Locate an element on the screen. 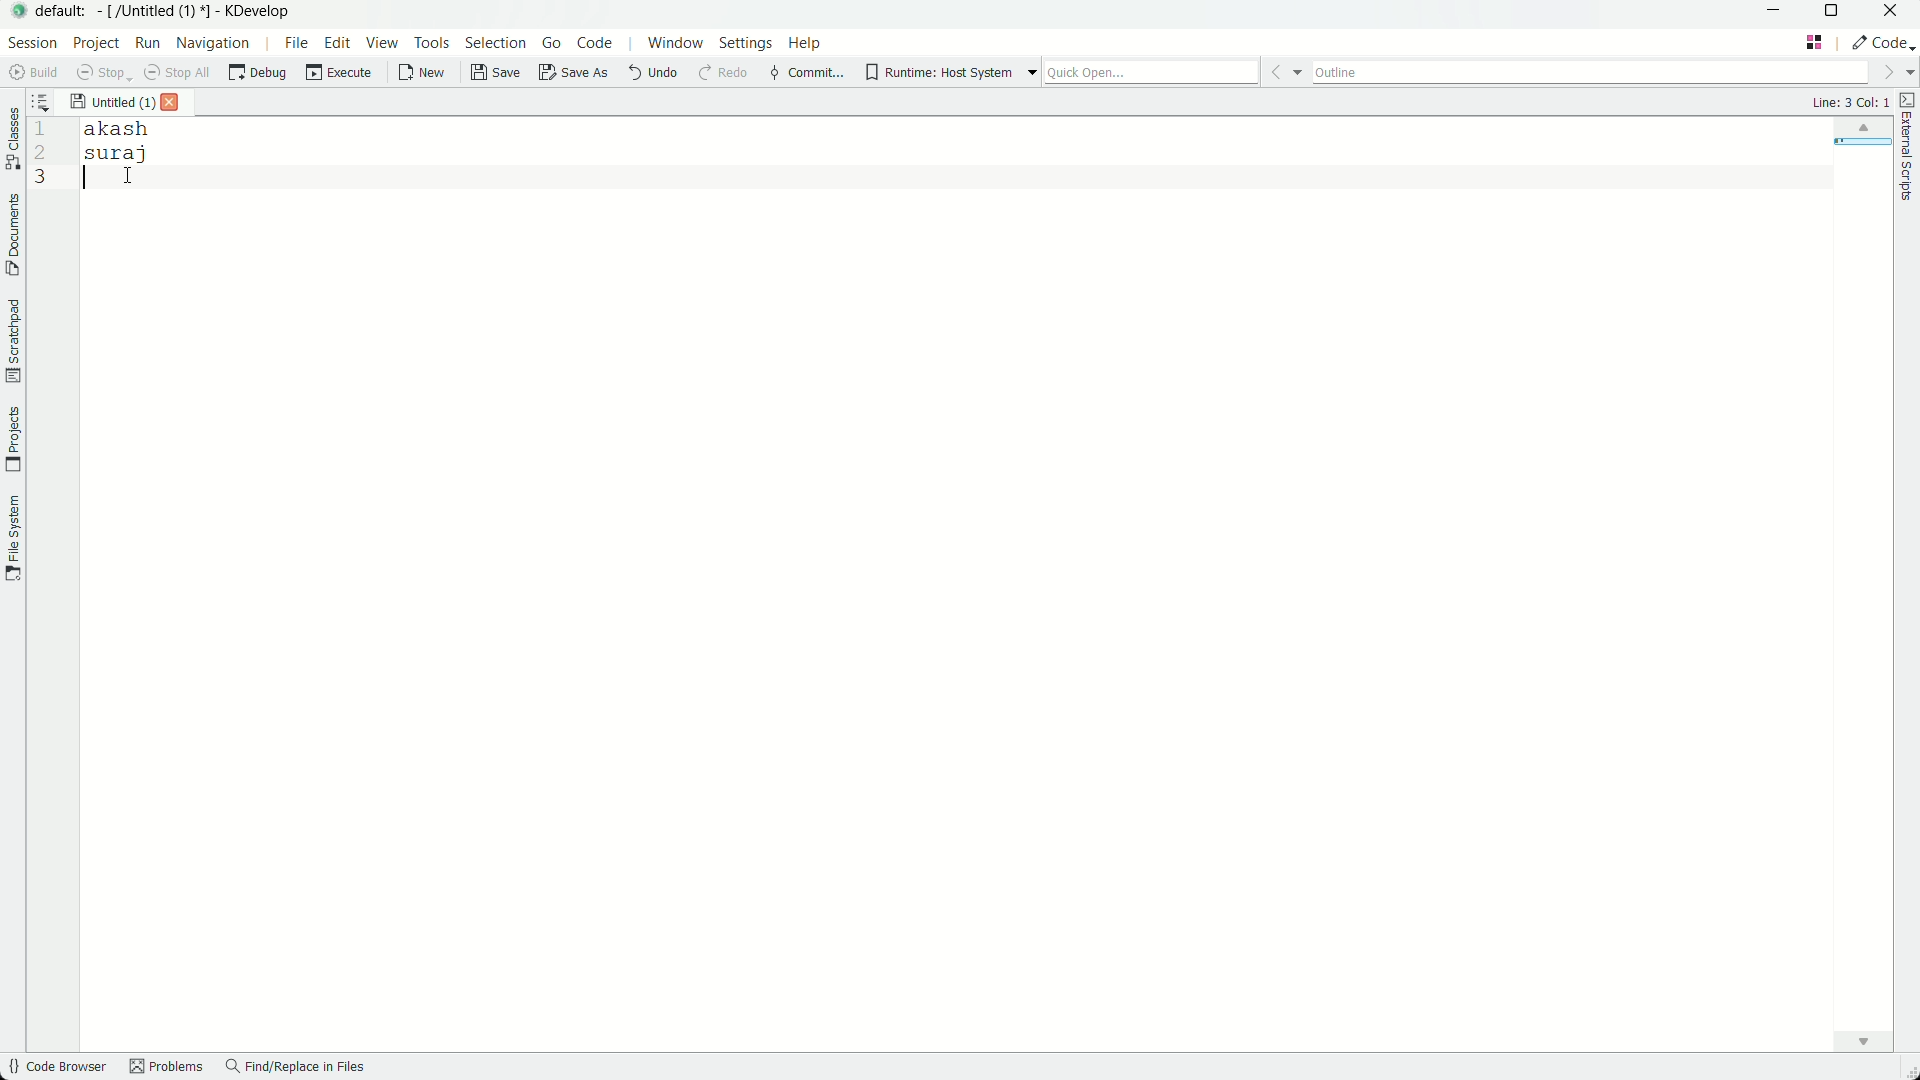 The height and width of the screenshot is (1080, 1920). app name and location - default: [/Untitled (1) *] - KDevelop is located at coordinates (163, 10).